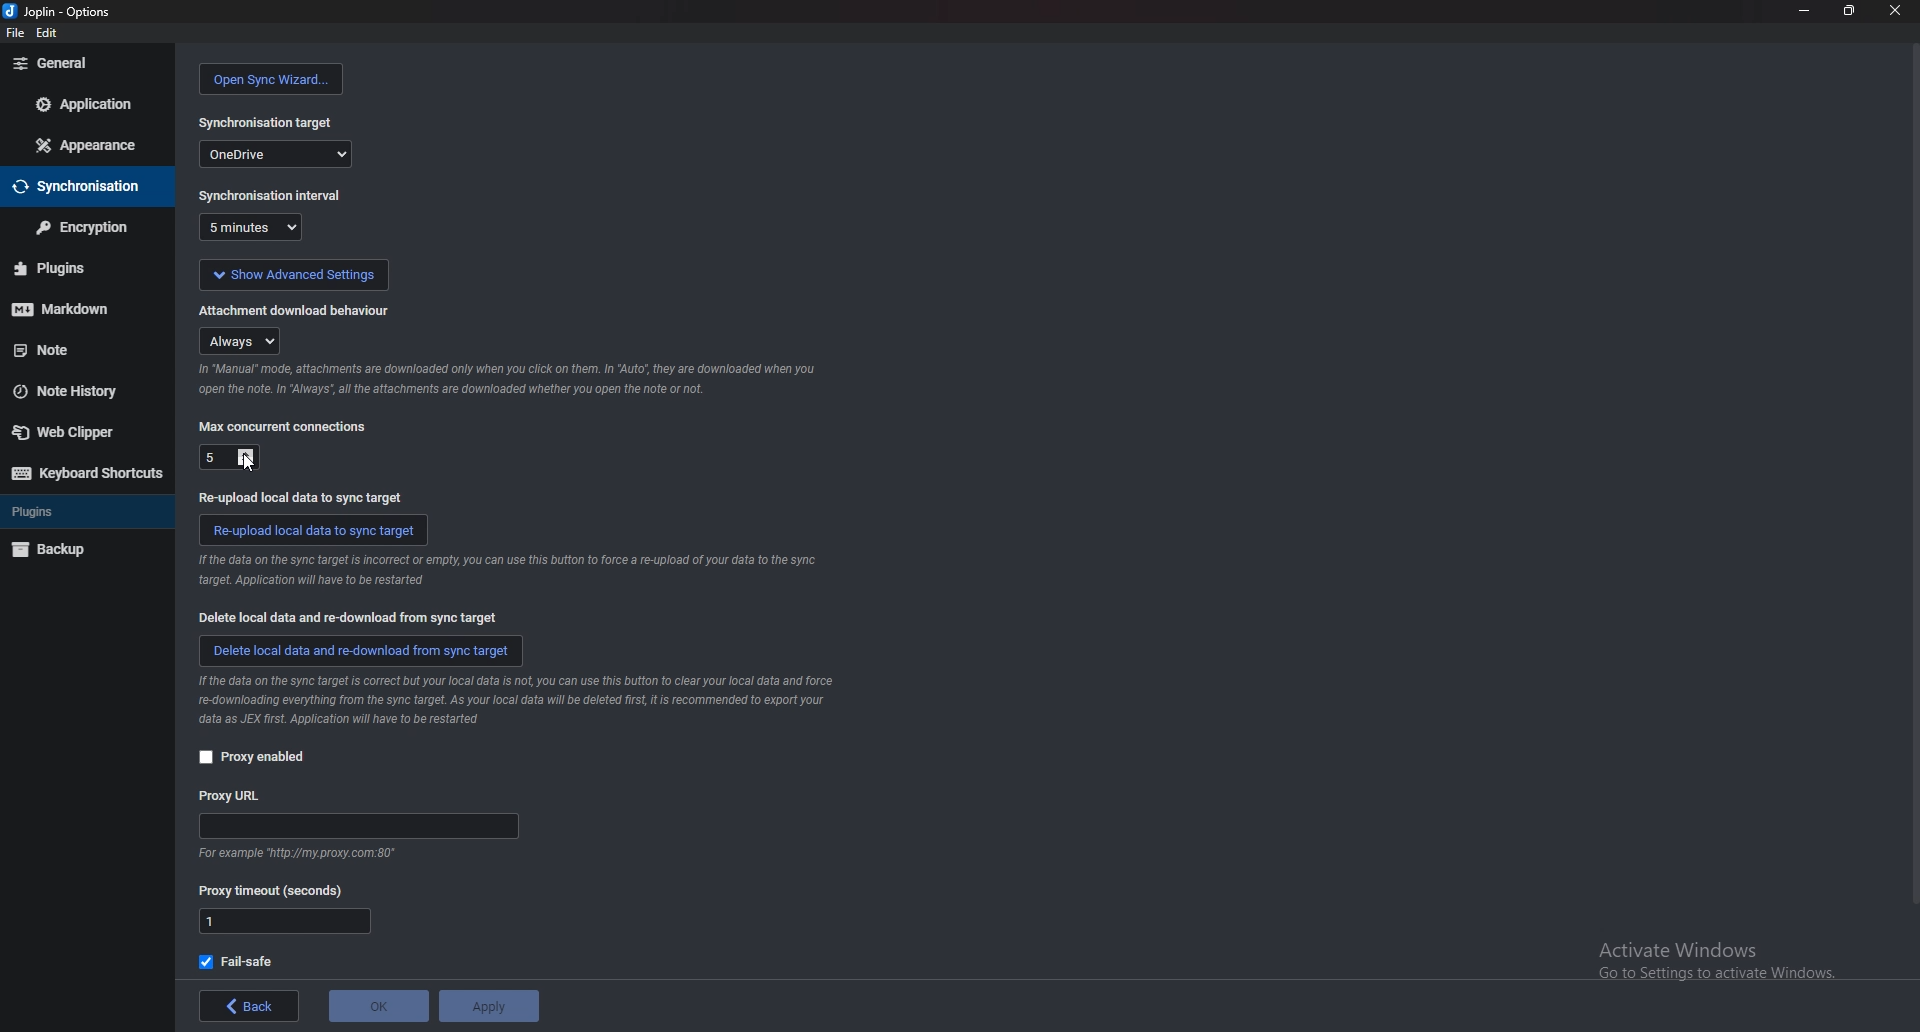  I want to click on sync interval, so click(270, 195).